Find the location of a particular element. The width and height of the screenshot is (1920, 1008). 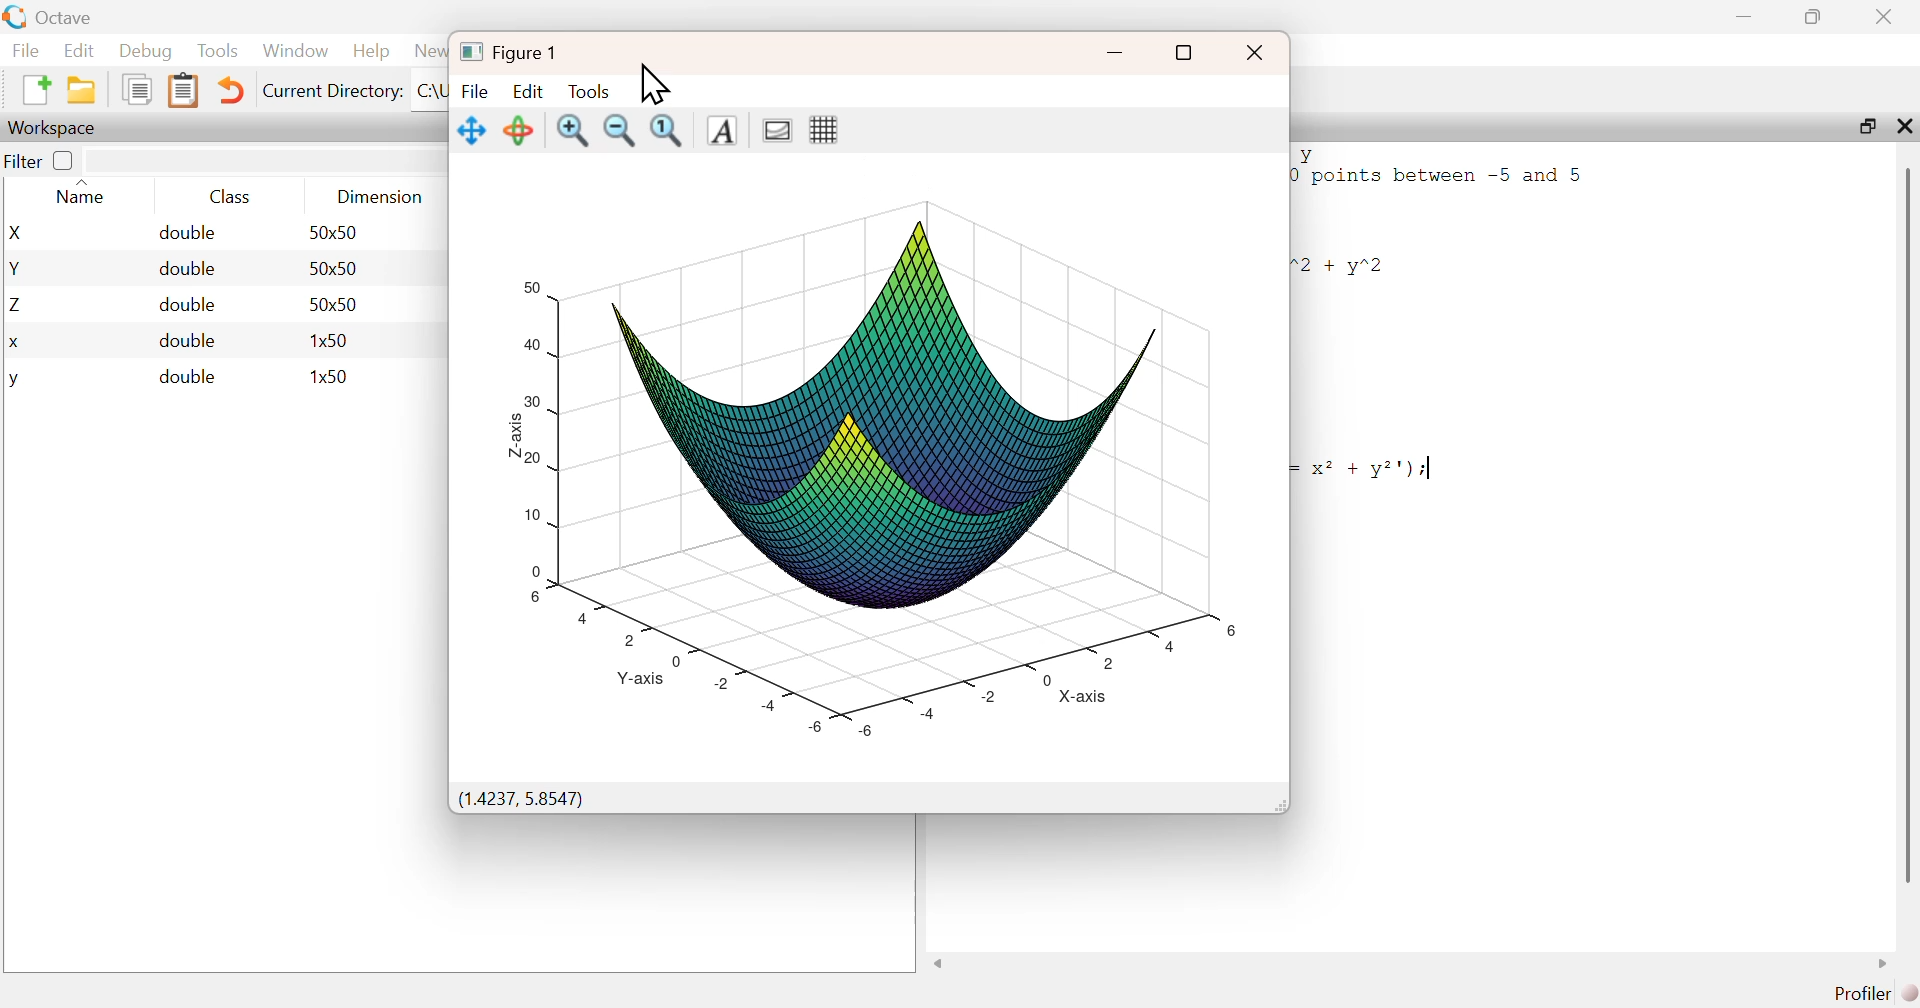

double is located at coordinates (190, 304).